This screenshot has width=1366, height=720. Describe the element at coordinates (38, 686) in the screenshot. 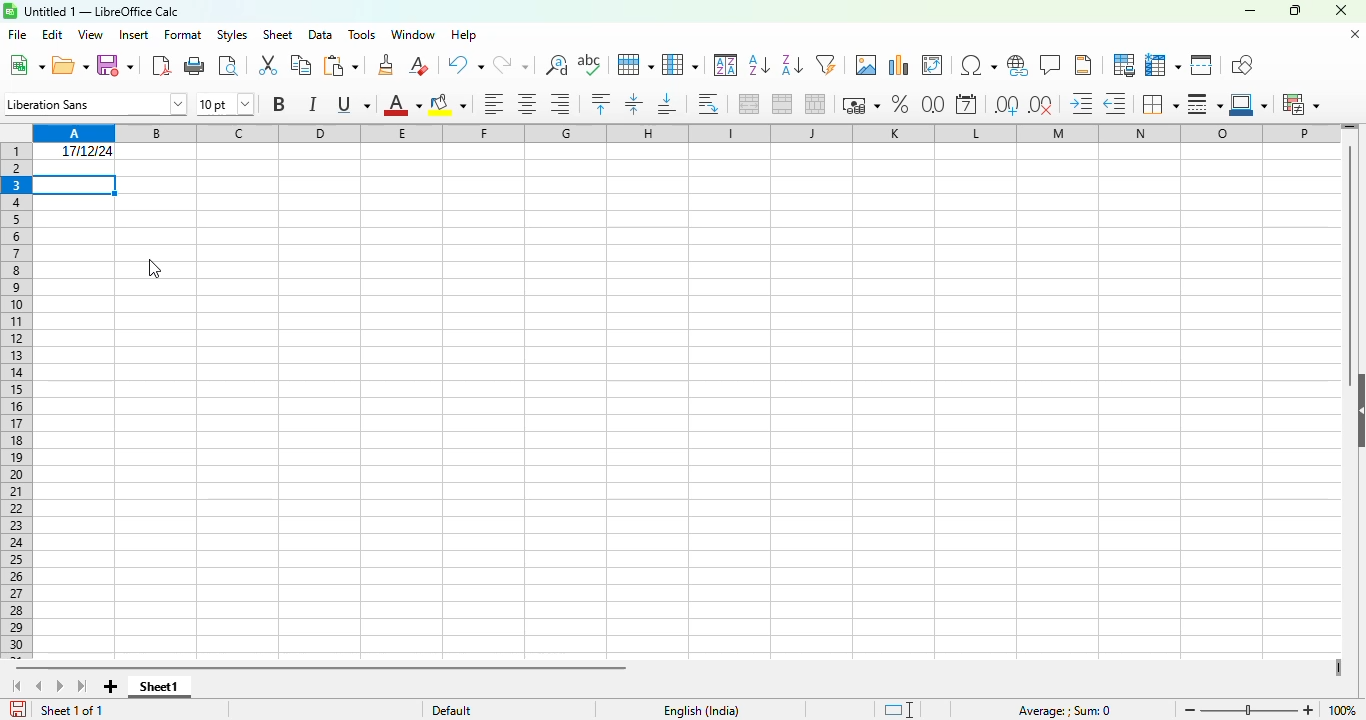

I see `scroll to previous page` at that location.